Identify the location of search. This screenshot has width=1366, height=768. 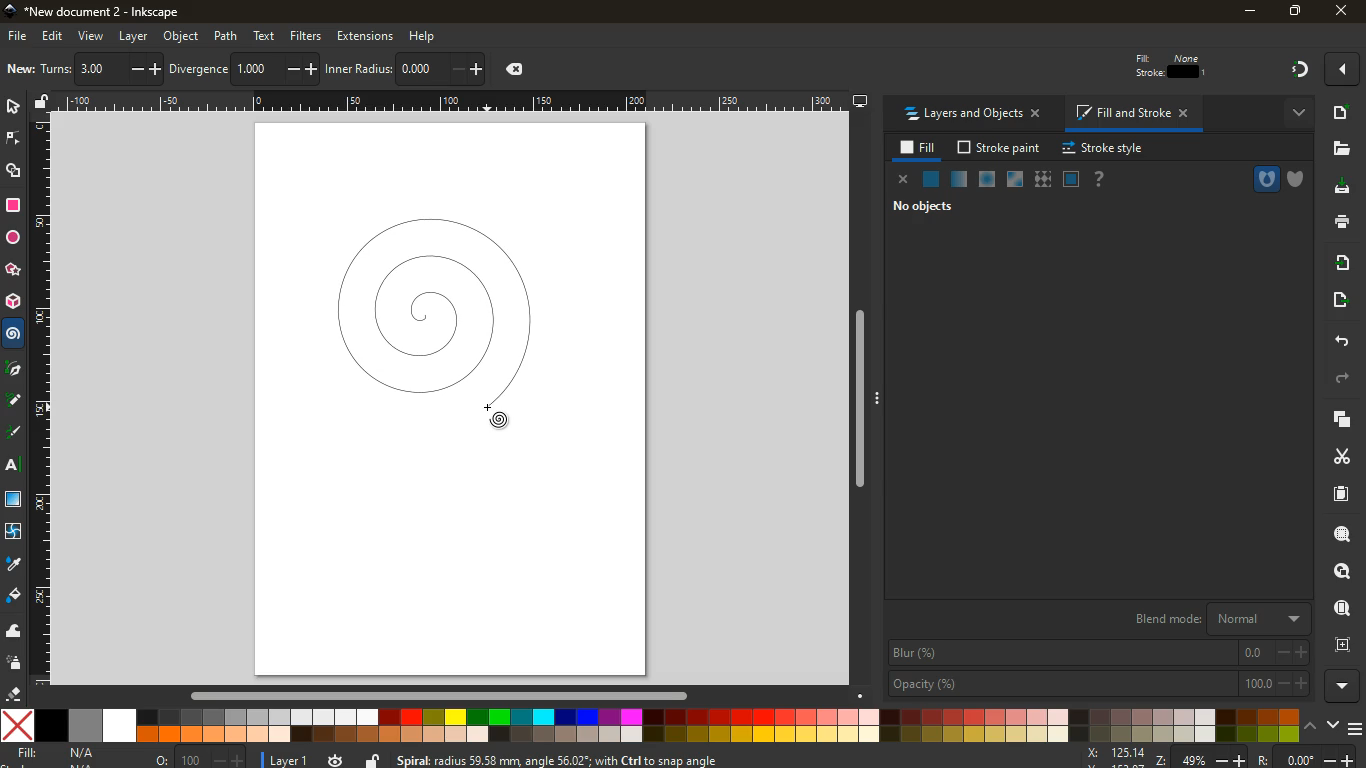
(1337, 537).